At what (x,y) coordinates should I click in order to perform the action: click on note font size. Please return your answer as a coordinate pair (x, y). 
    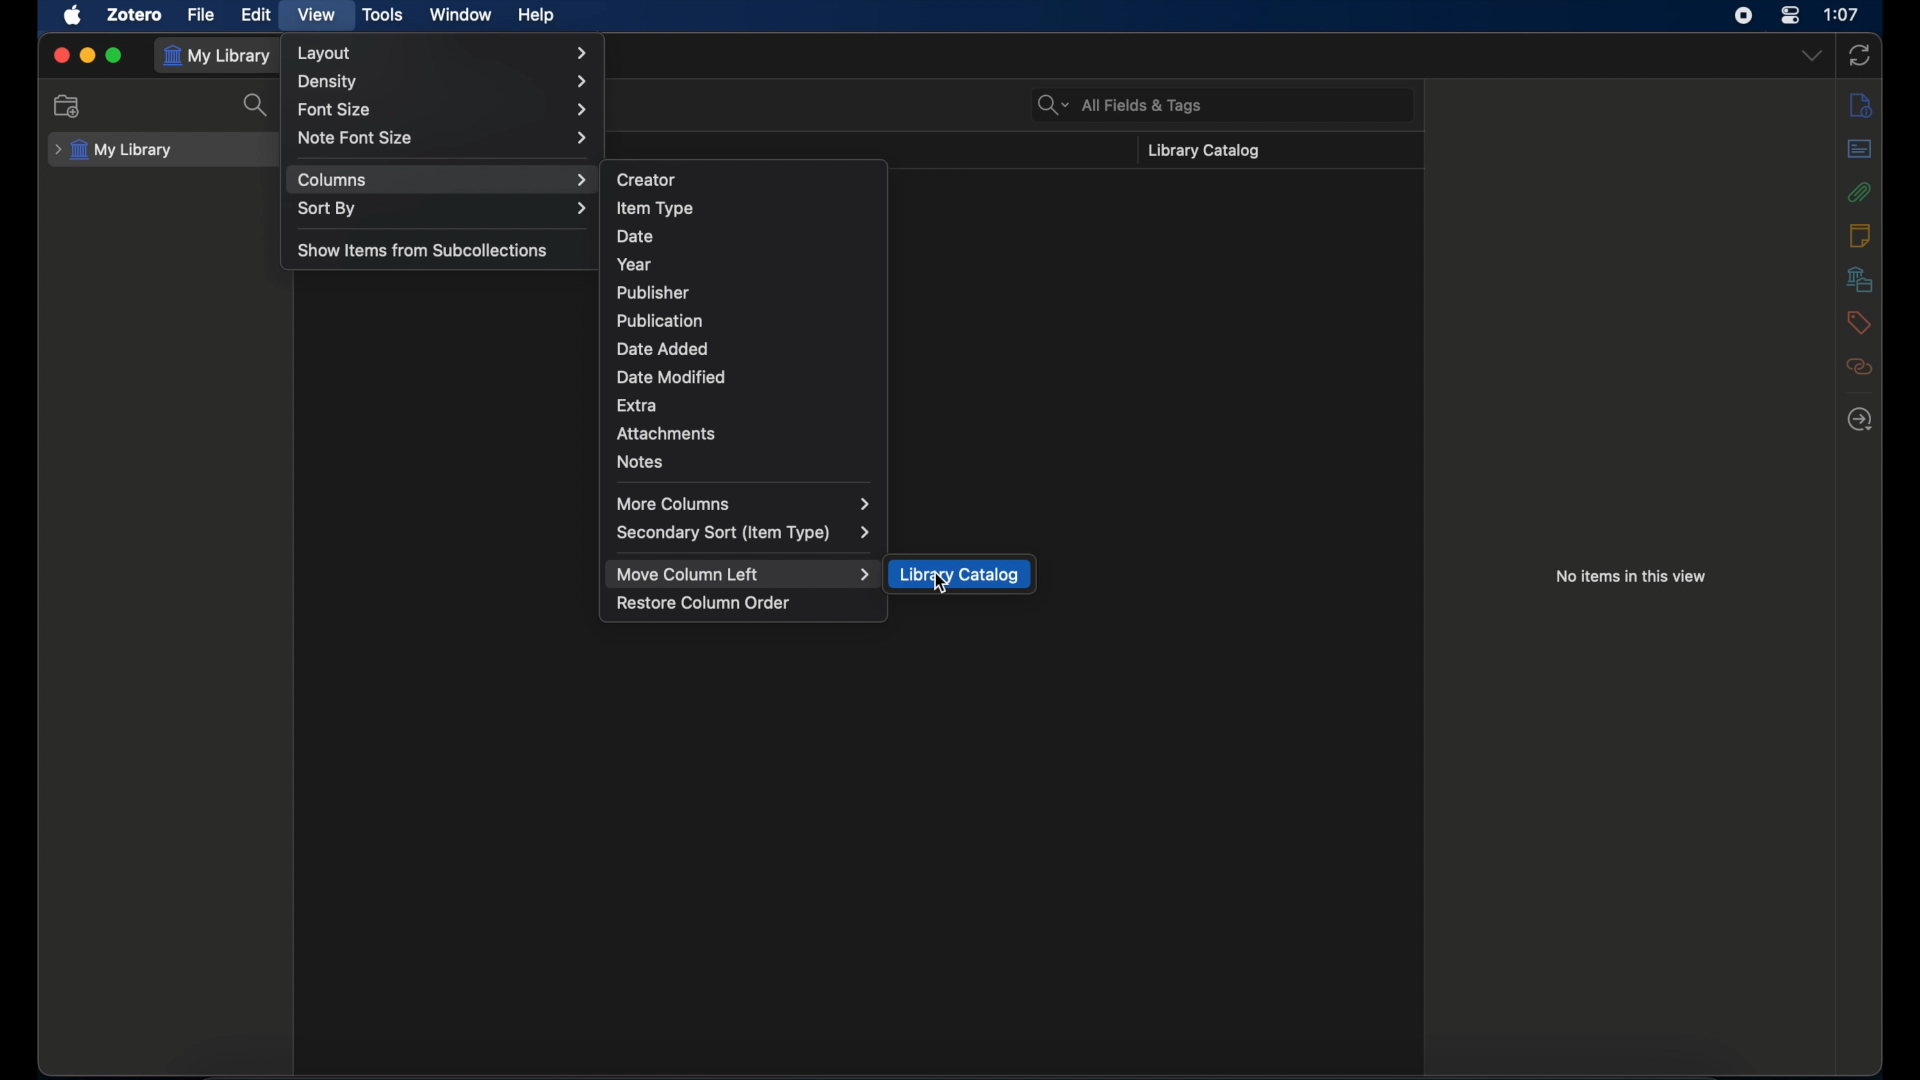
    Looking at the image, I should click on (444, 137).